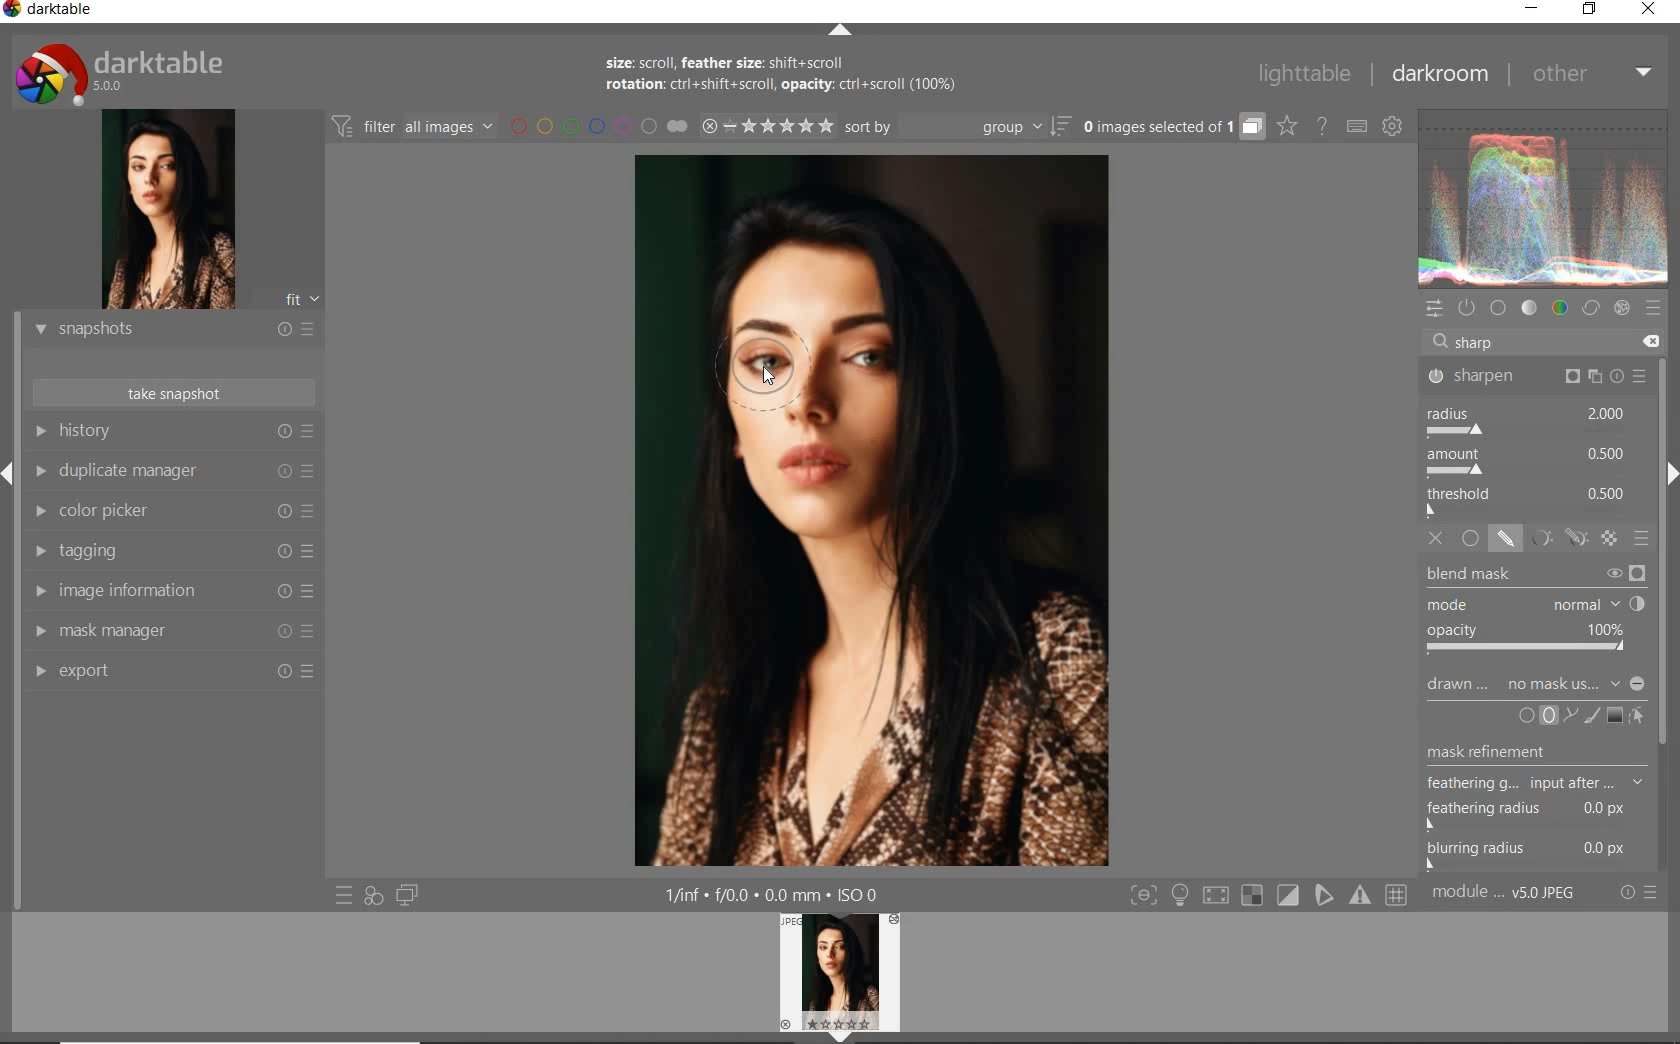 This screenshot has width=1680, height=1044. Describe the element at coordinates (1469, 307) in the screenshot. I see `show only active modules` at that location.